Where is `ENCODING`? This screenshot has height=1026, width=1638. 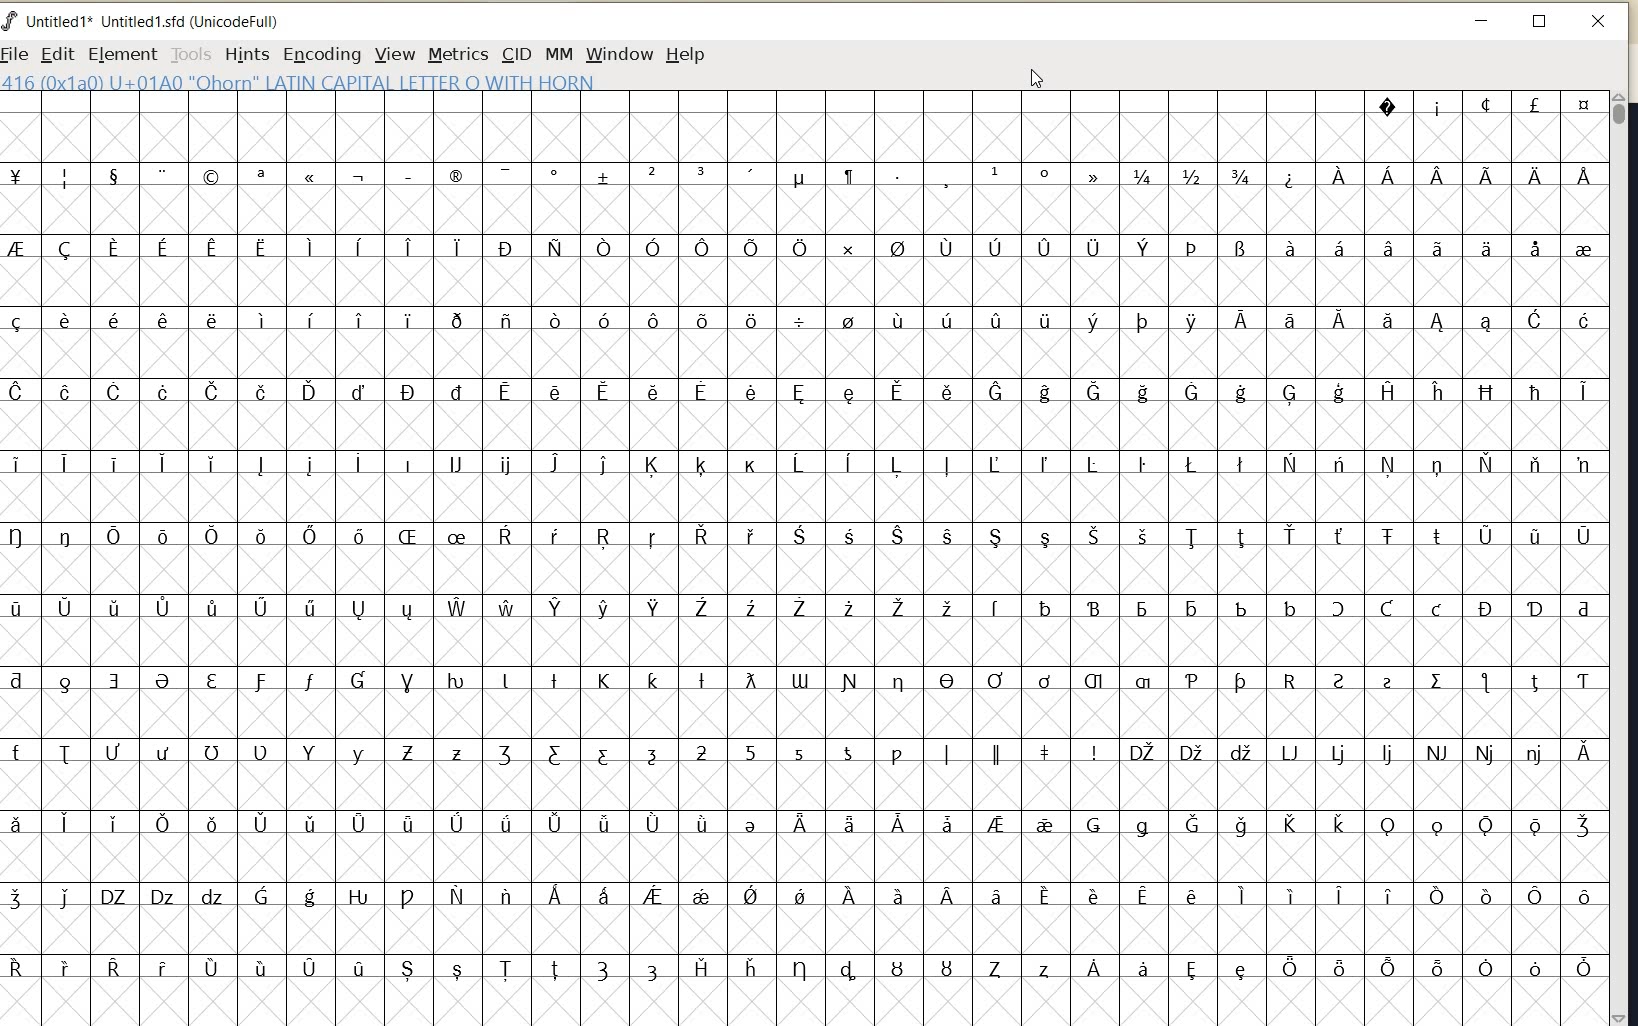 ENCODING is located at coordinates (321, 55).